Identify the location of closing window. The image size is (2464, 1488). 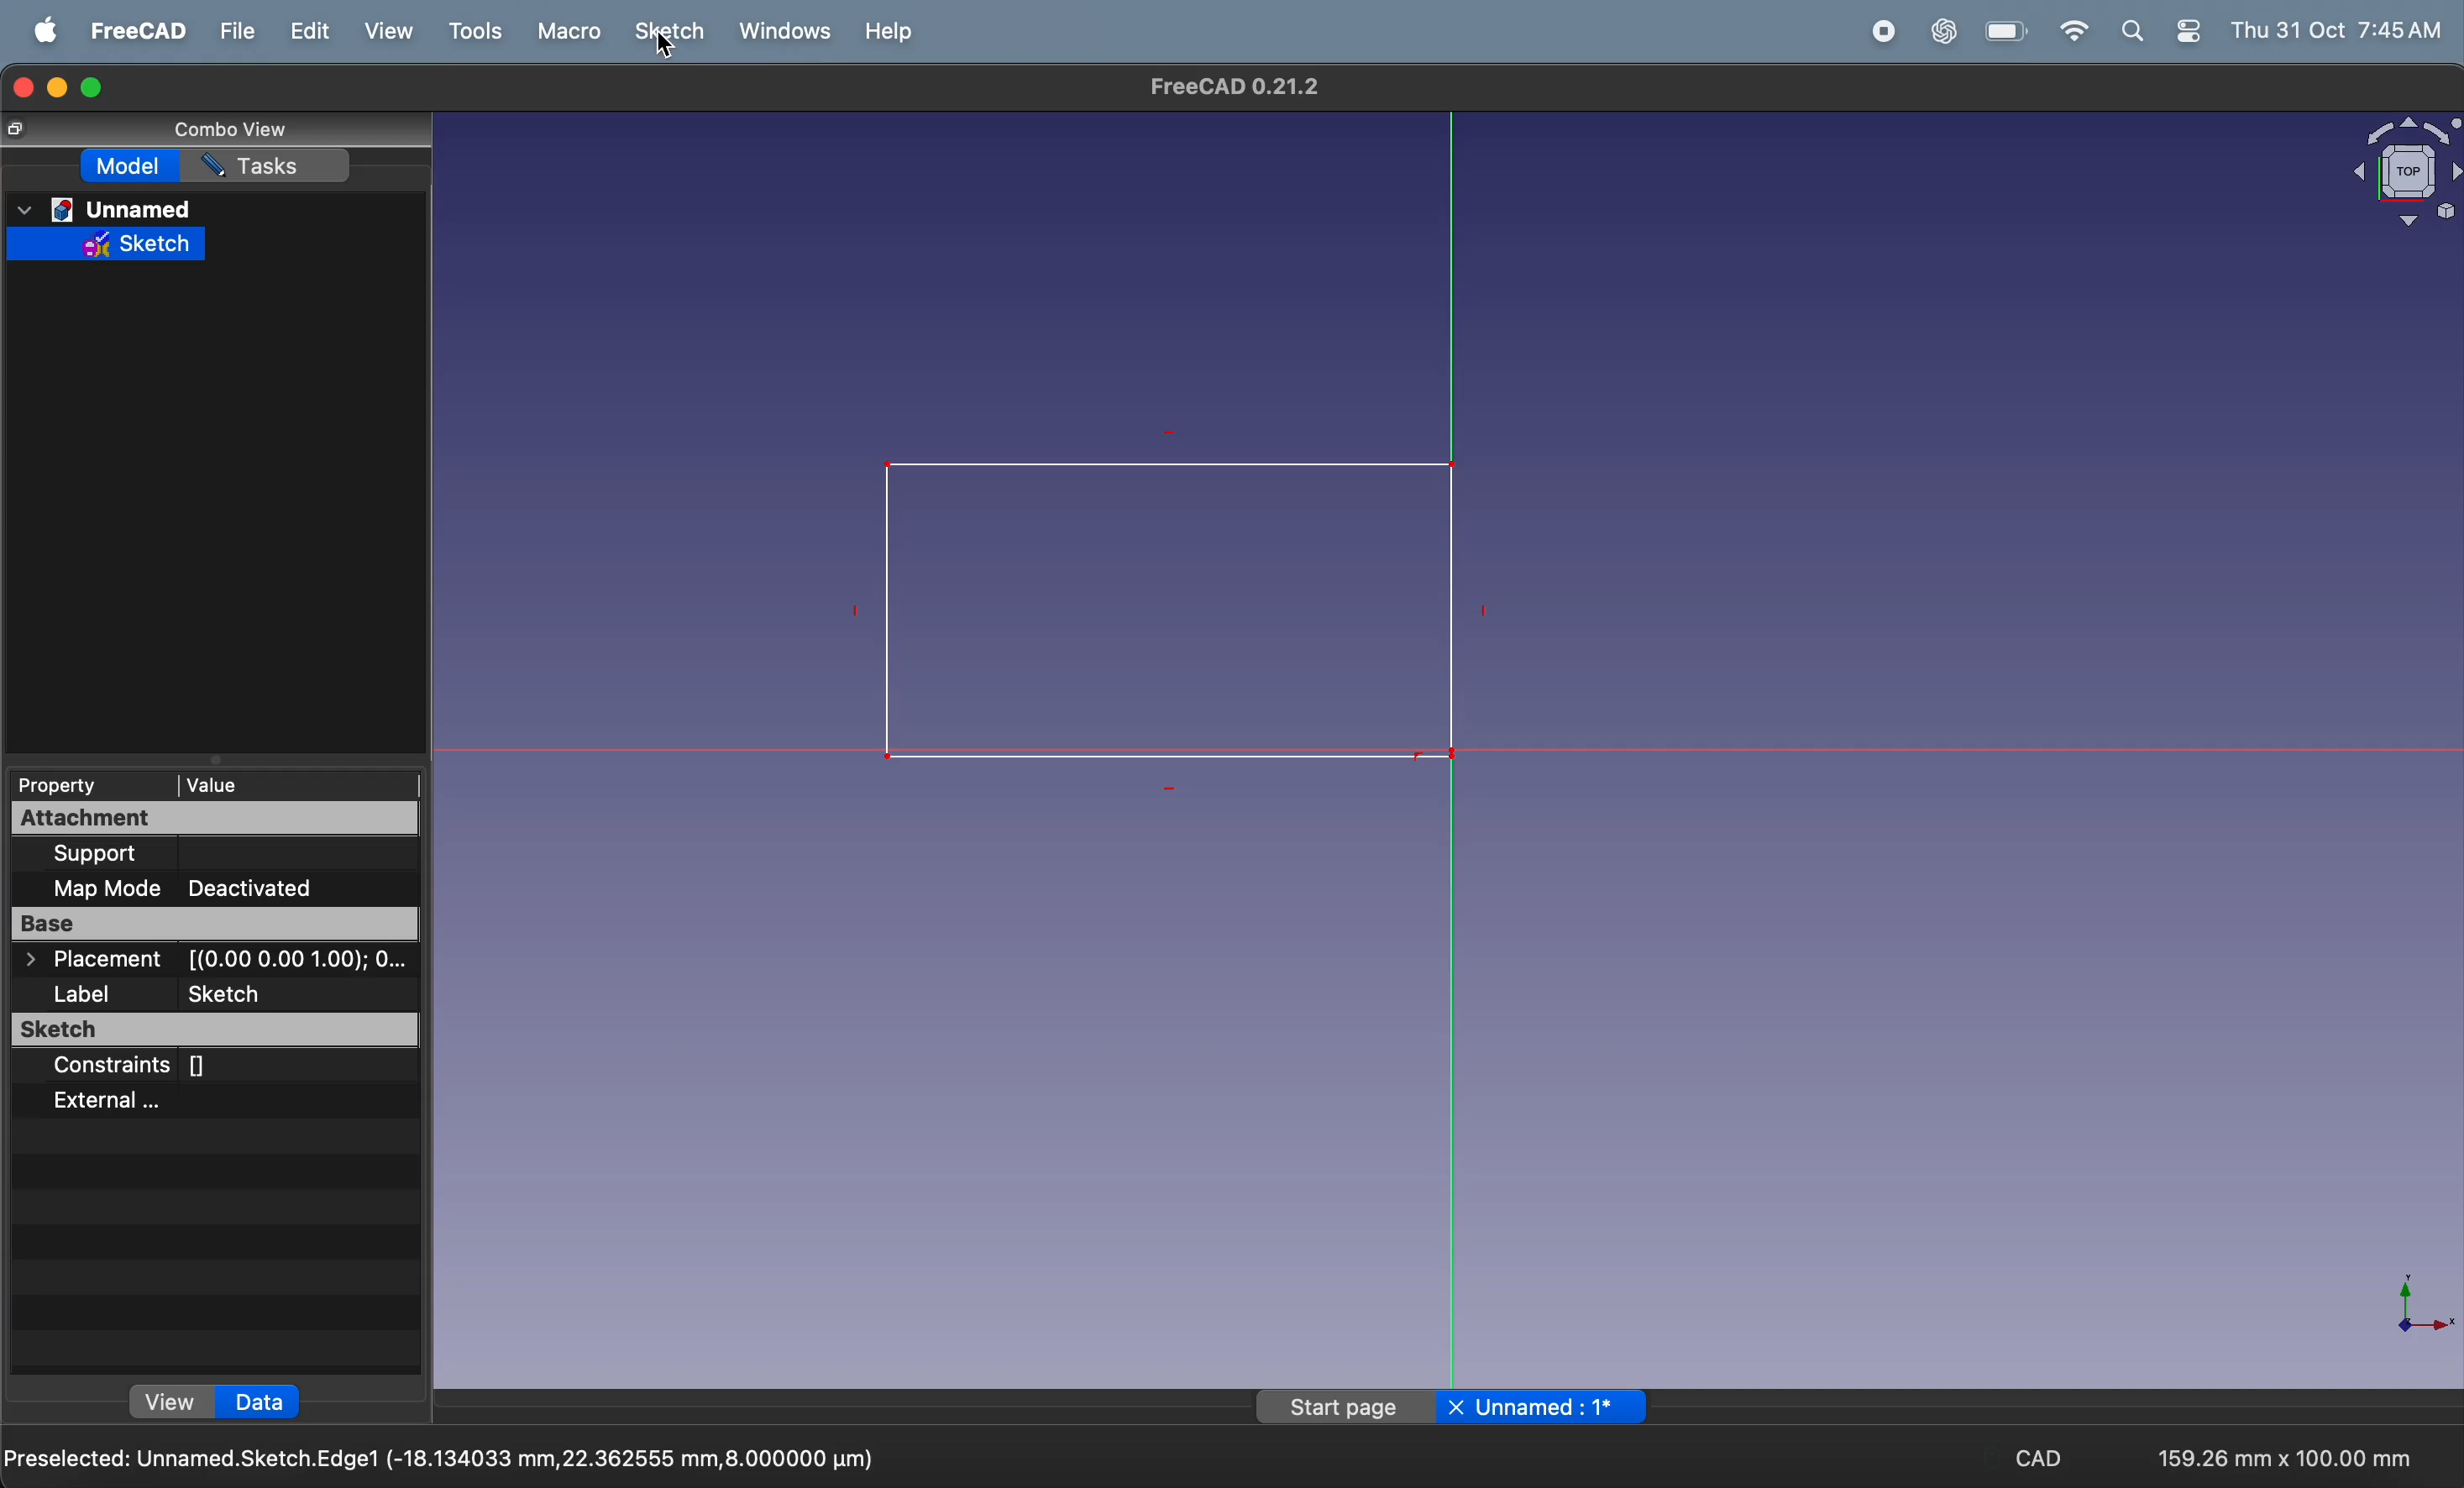
(21, 86).